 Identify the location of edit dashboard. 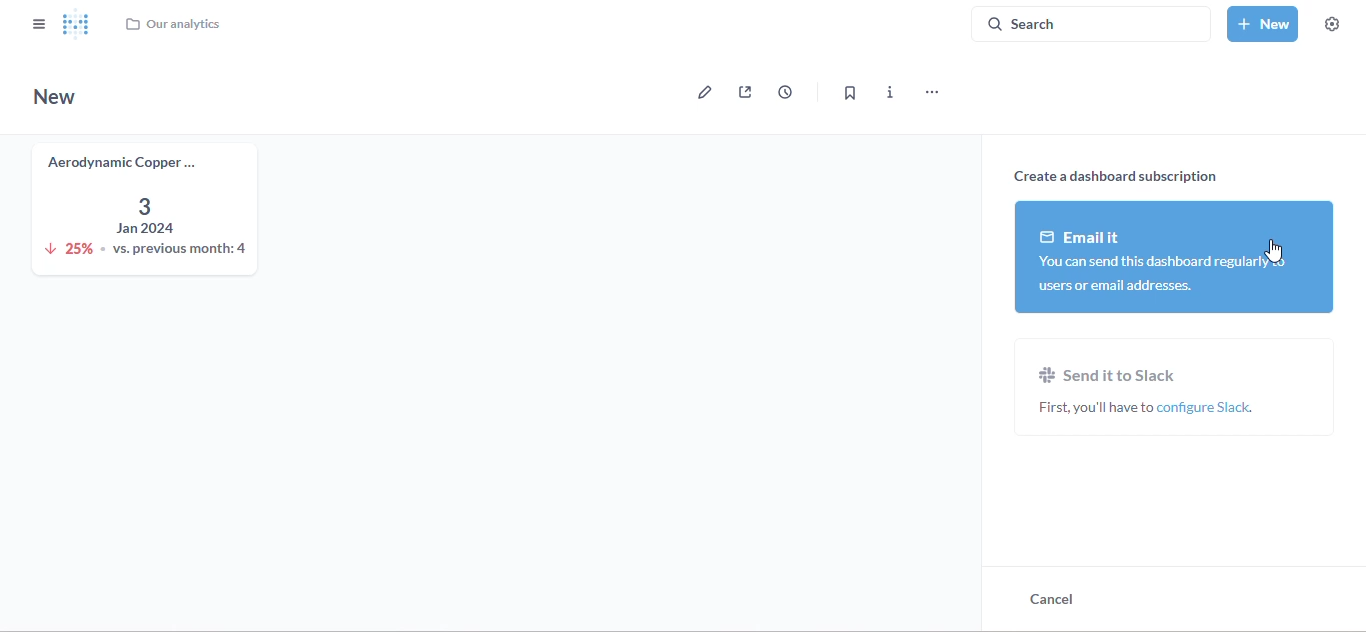
(700, 92).